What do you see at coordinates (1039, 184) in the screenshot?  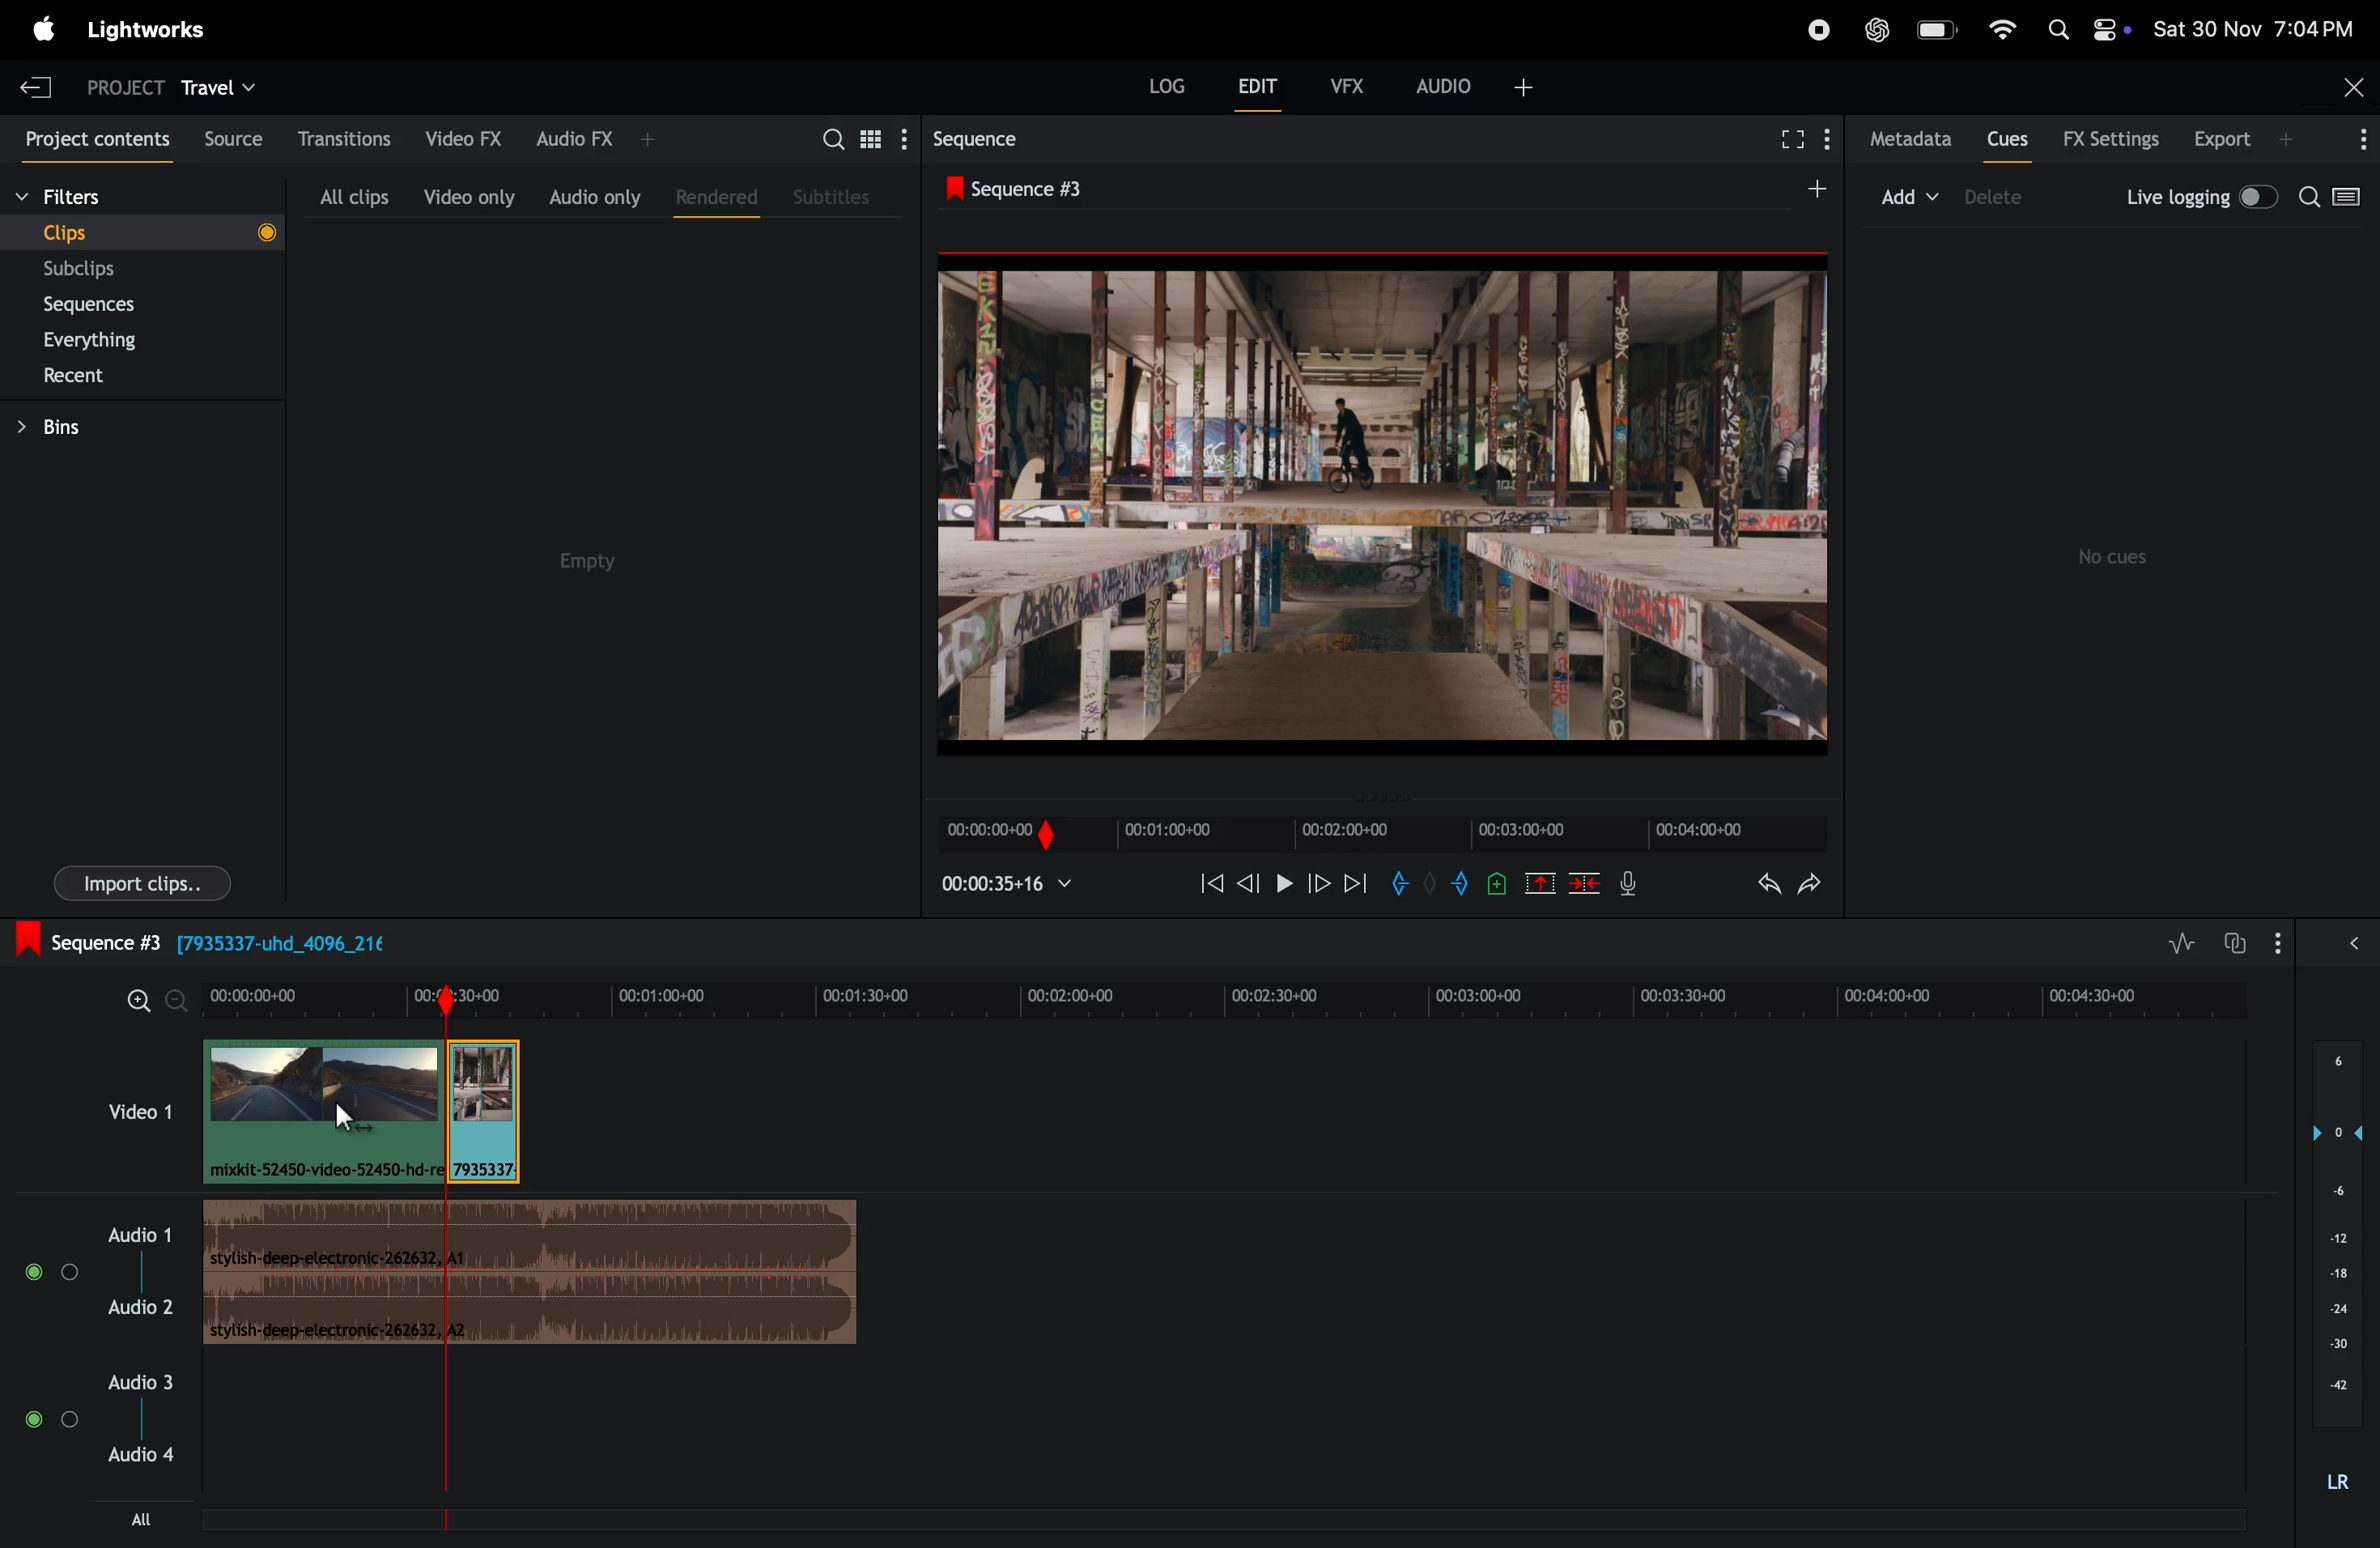 I see `sequence #3` at bounding box center [1039, 184].